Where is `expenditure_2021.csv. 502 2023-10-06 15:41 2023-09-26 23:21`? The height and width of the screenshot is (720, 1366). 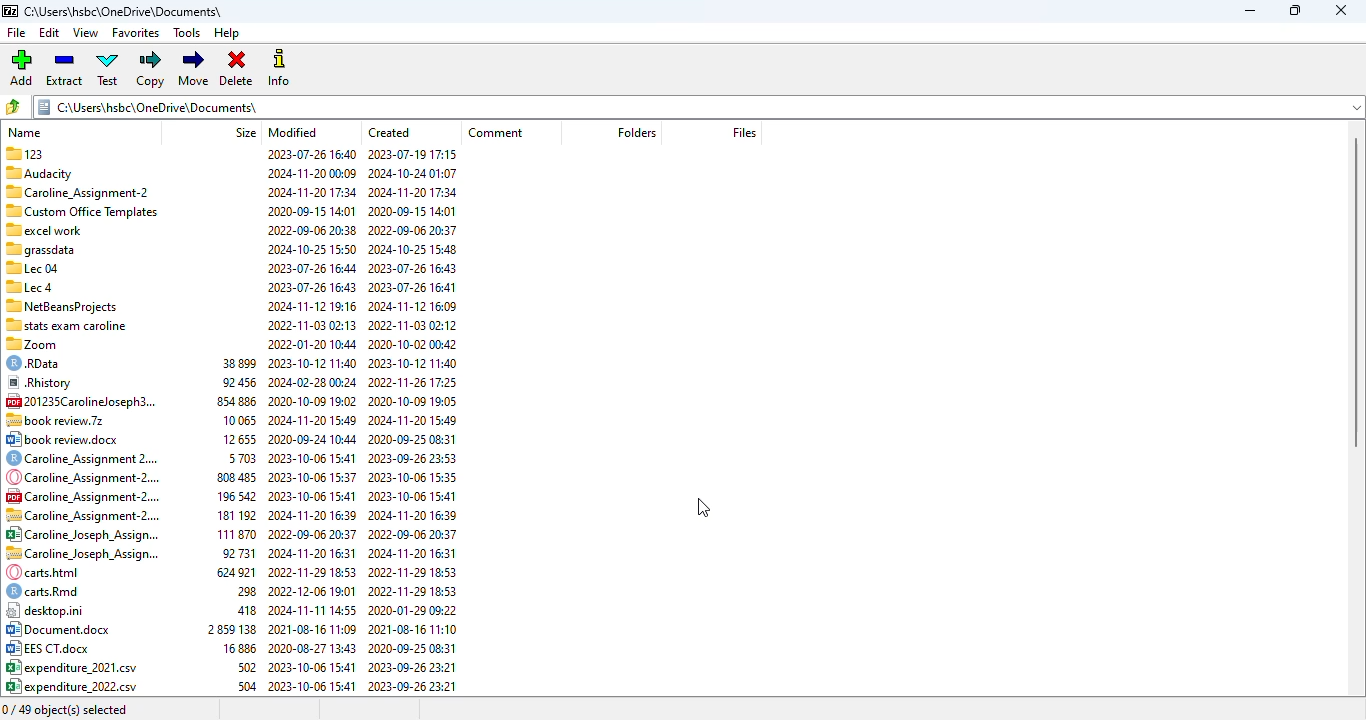
expenditure_2021.csv. 502 2023-10-06 15:41 2023-09-26 23:21 is located at coordinates (231, 649).